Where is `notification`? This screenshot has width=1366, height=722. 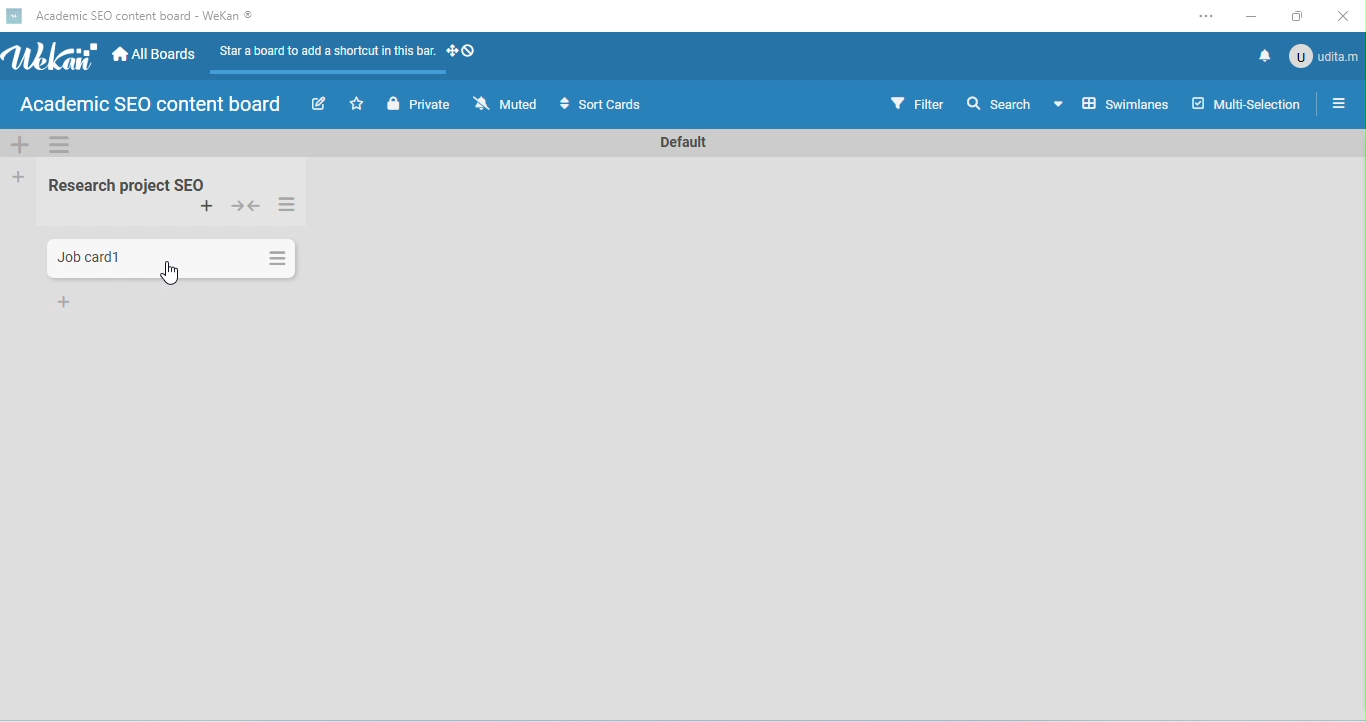
notification is located at coordinates (1261, 54).